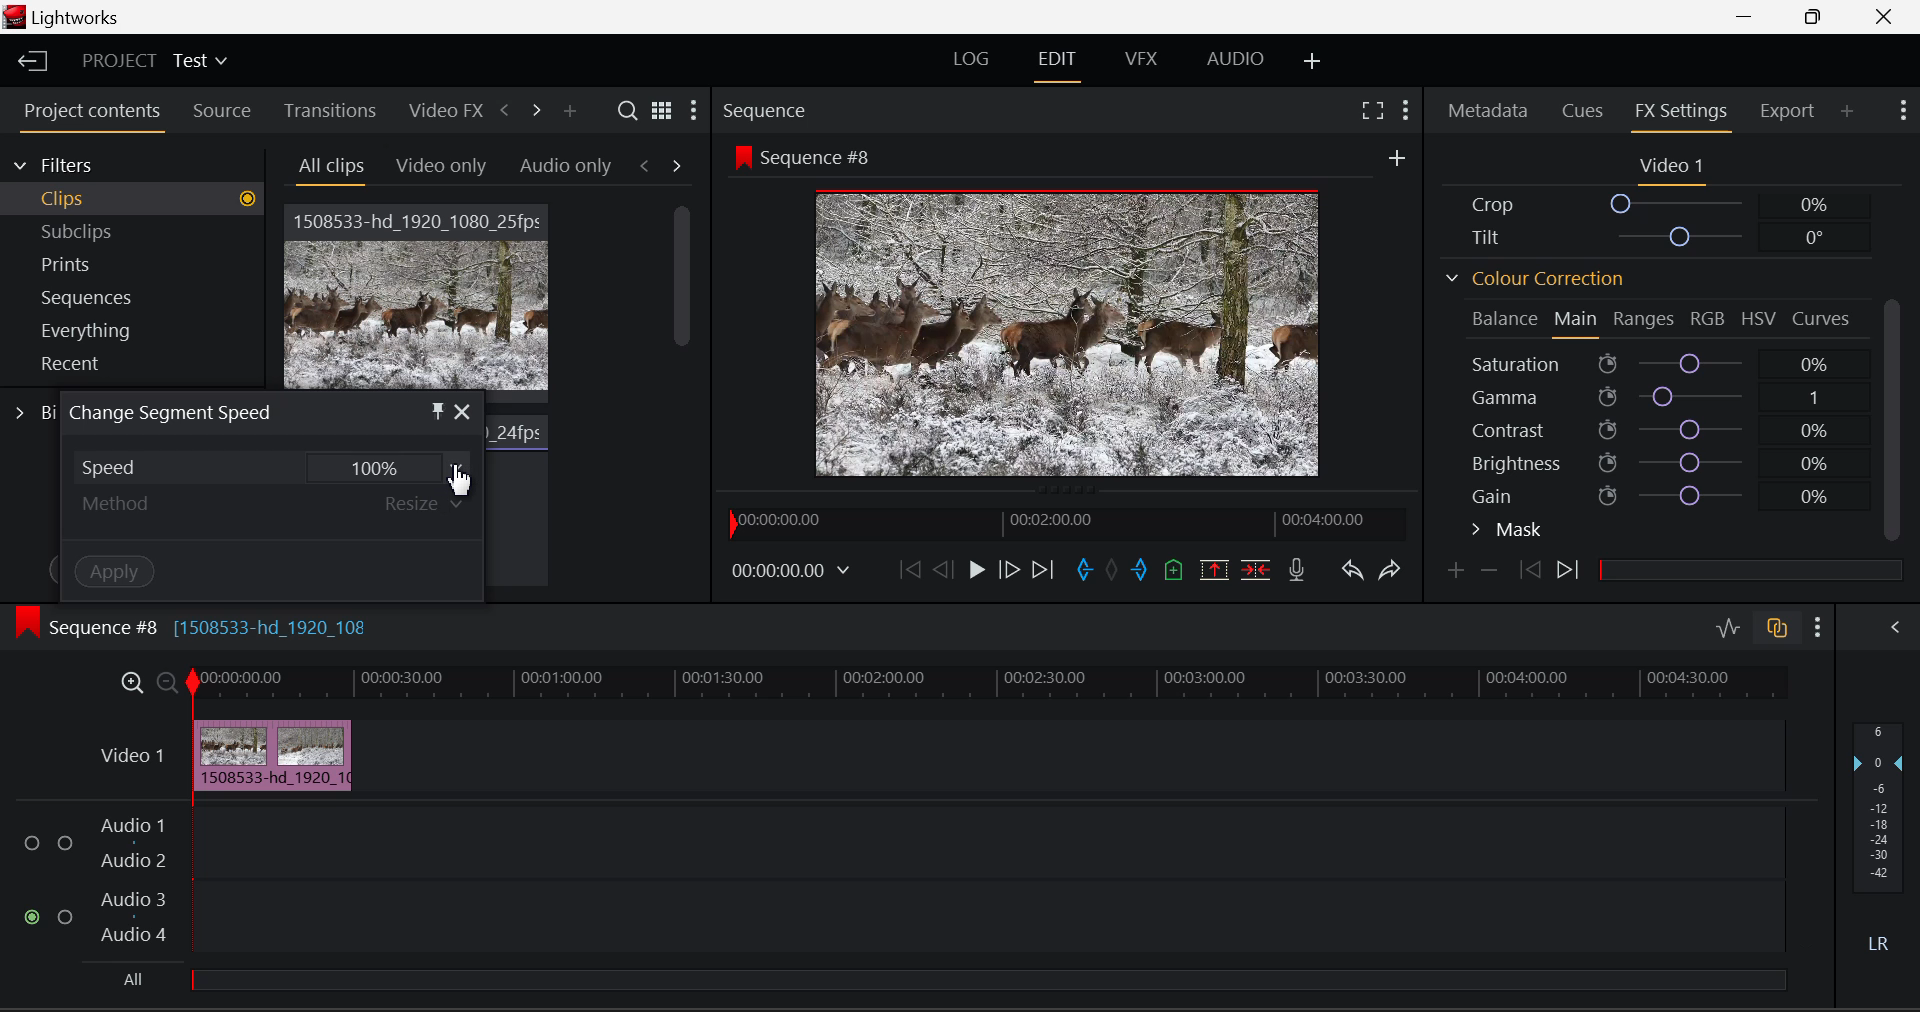 The image size is (1920, 1012). What do you see at coordinates (1013, 570) in the screenshot?
I see `Go Forward` at bounding box center [1013, 570].